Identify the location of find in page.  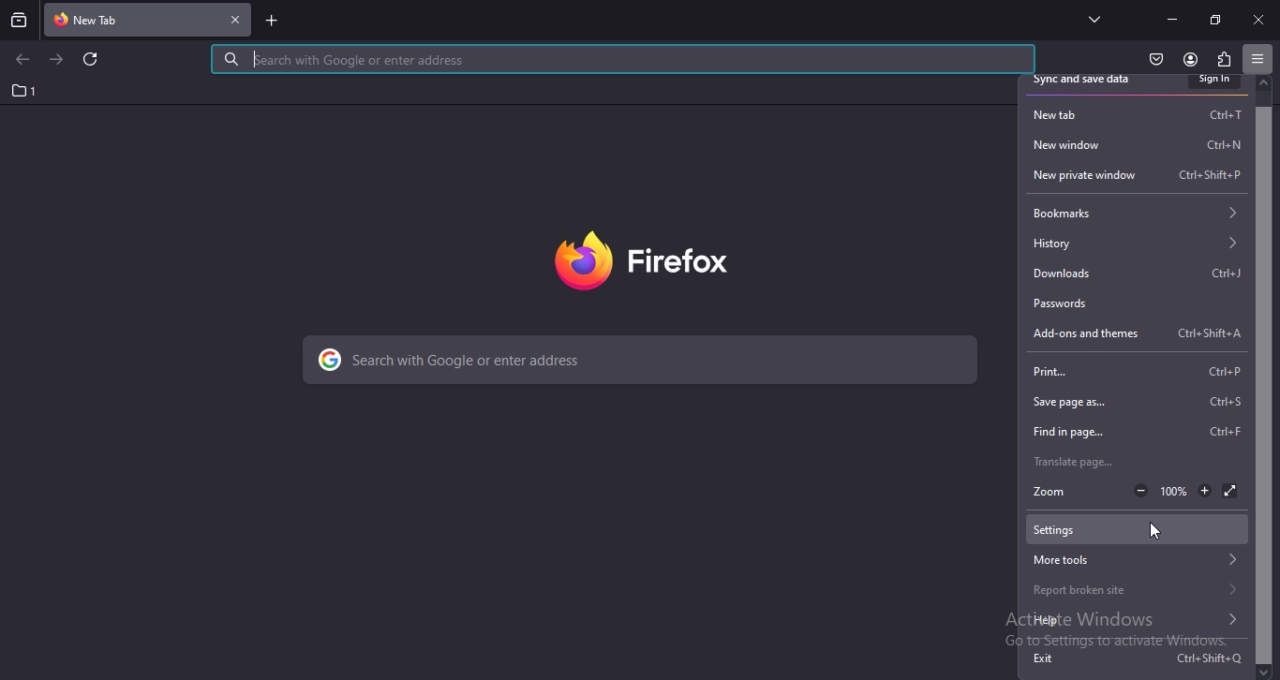
(1135, 429).